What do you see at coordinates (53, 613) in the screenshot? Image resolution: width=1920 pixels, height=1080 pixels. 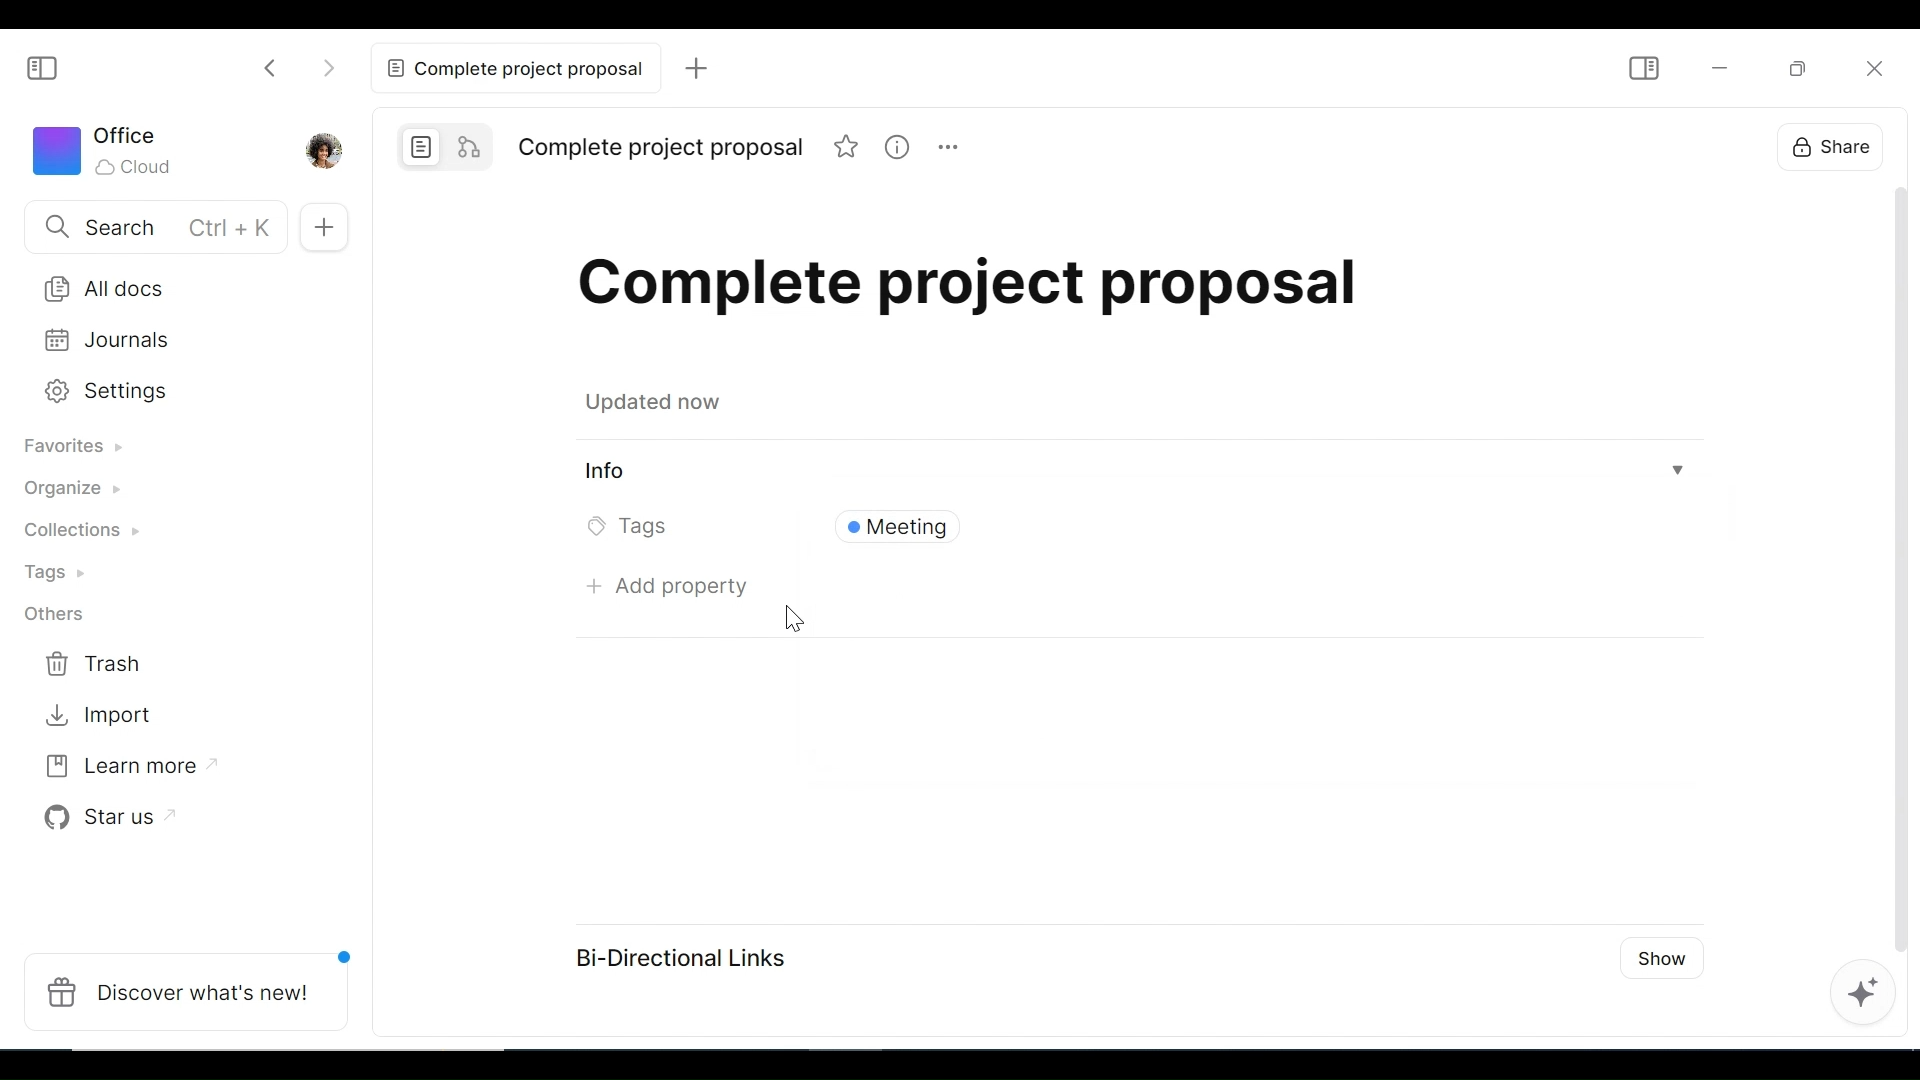 I see `Others` at bounding box center [53, 613].